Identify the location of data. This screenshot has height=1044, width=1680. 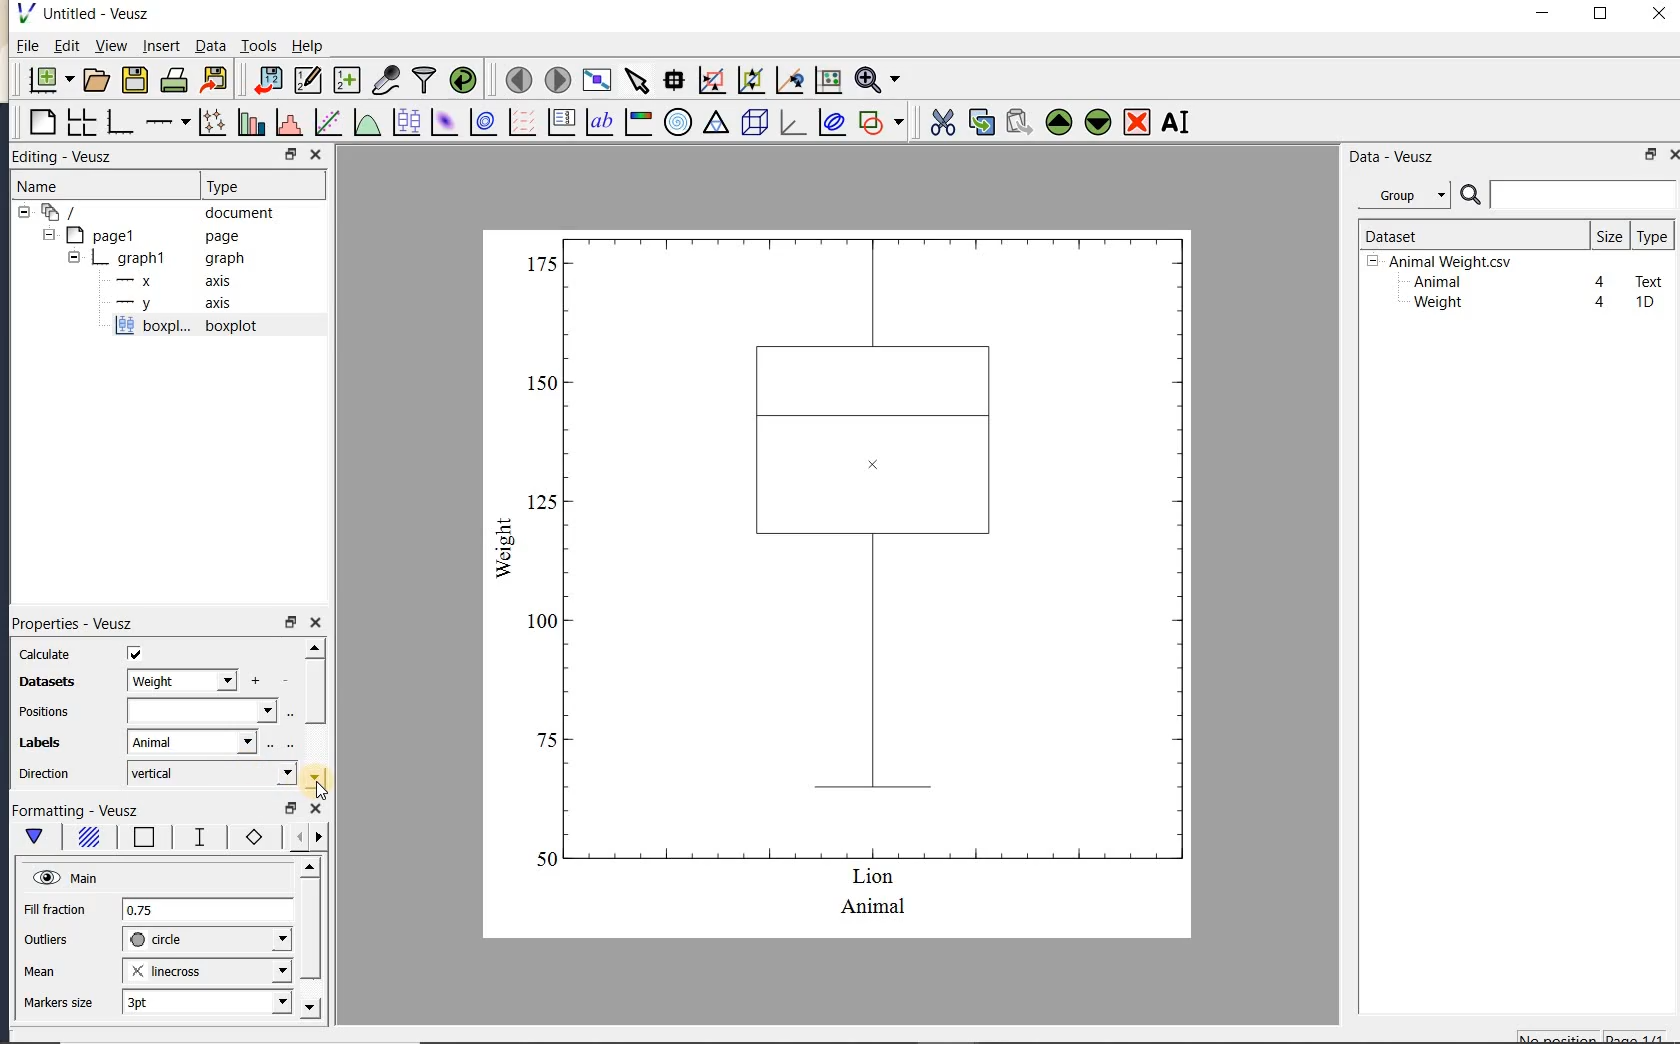
(180, 680).